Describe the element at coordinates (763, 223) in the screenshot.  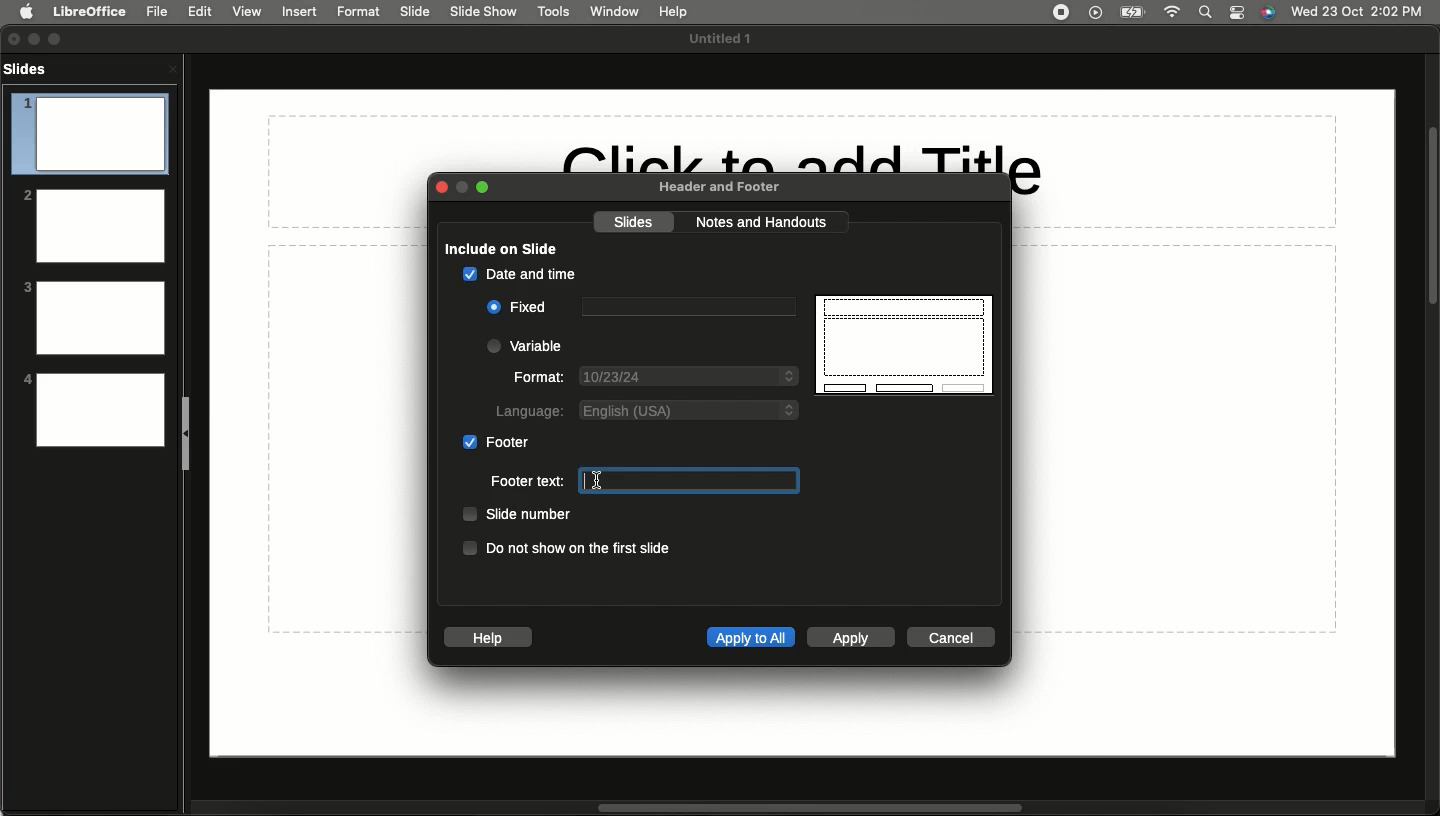
I see `Notes and handouts` at that location.